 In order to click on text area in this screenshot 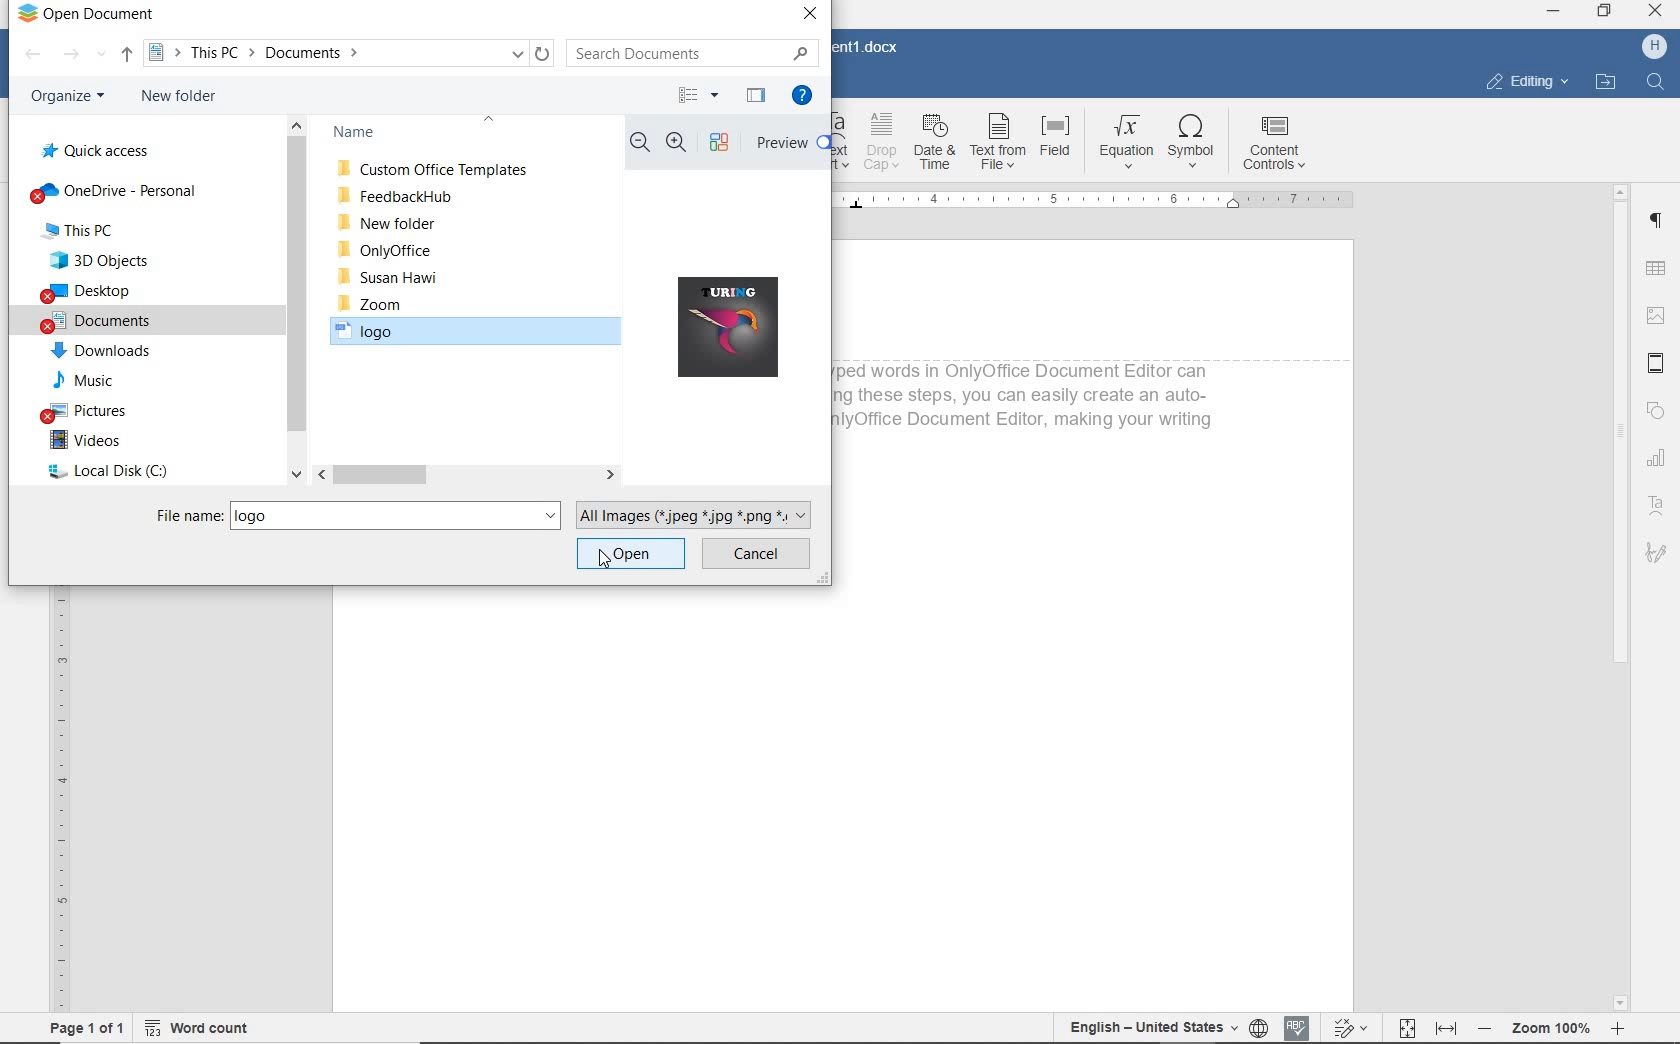, I will do `click(1657, 505)`.